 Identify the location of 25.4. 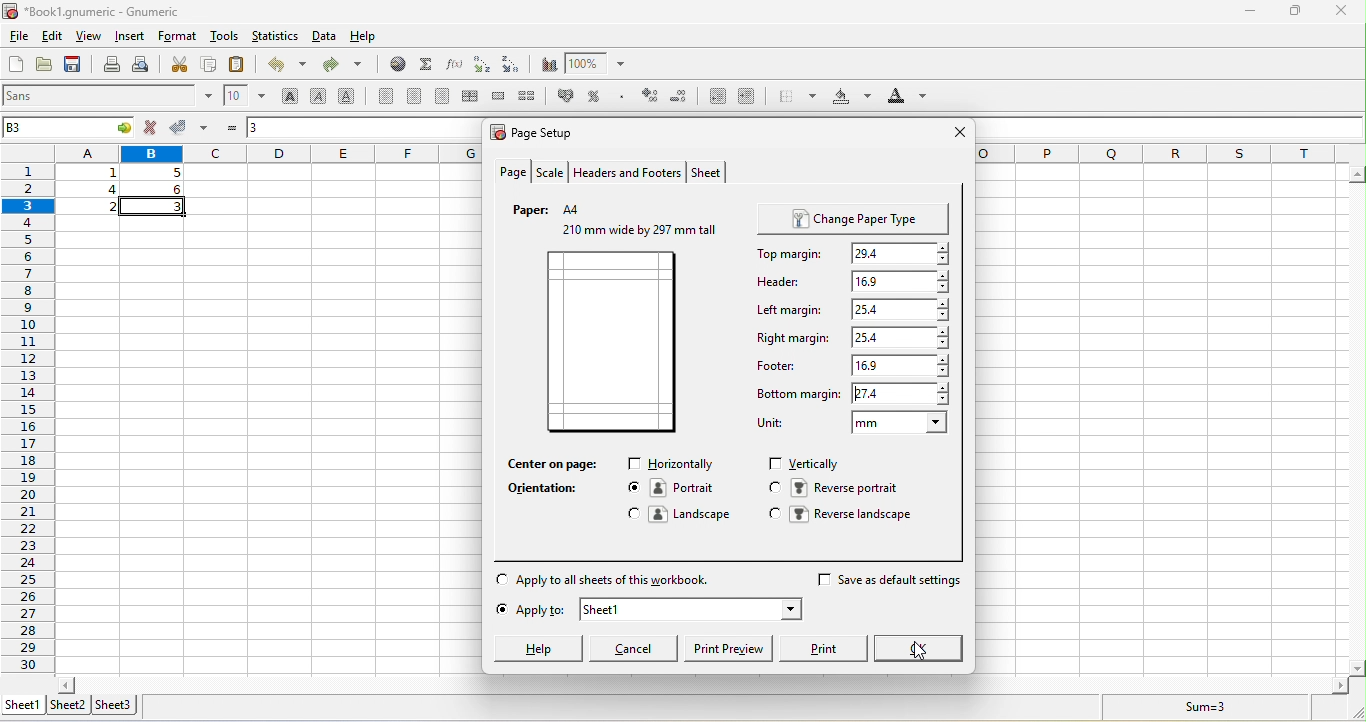
(901, 393).